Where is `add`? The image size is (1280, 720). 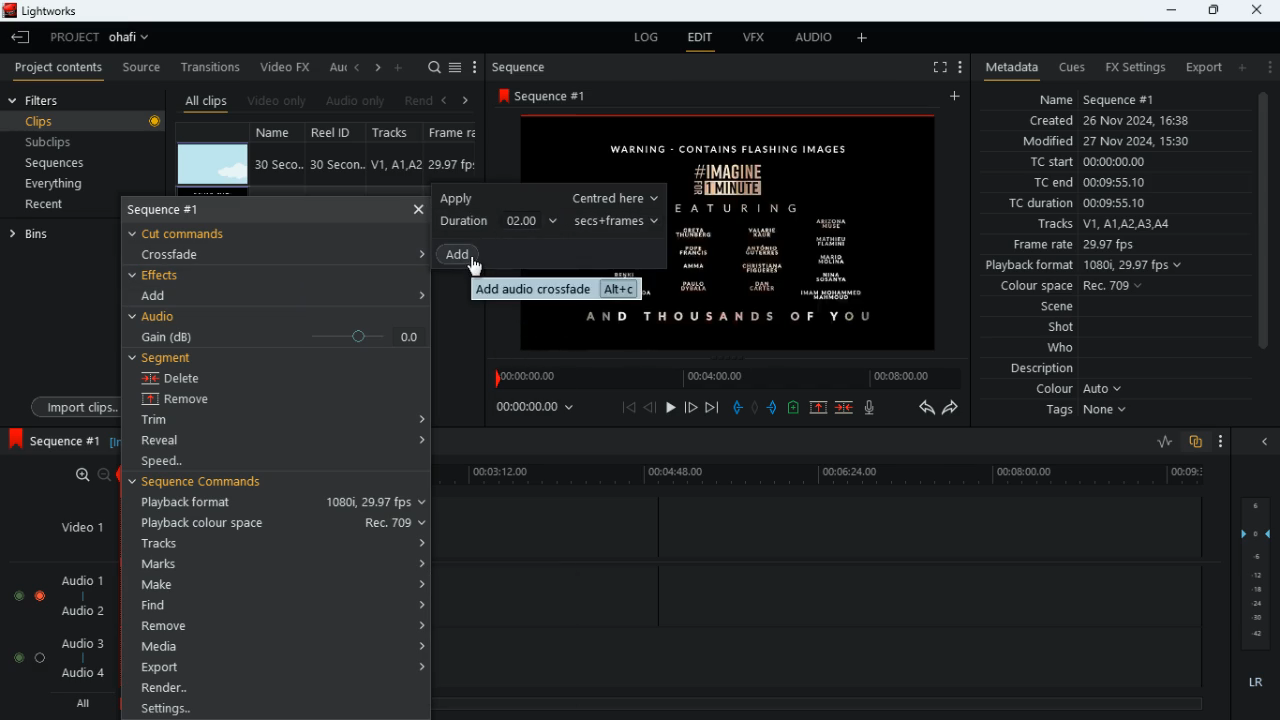
add is located at coordinates (400, 66).